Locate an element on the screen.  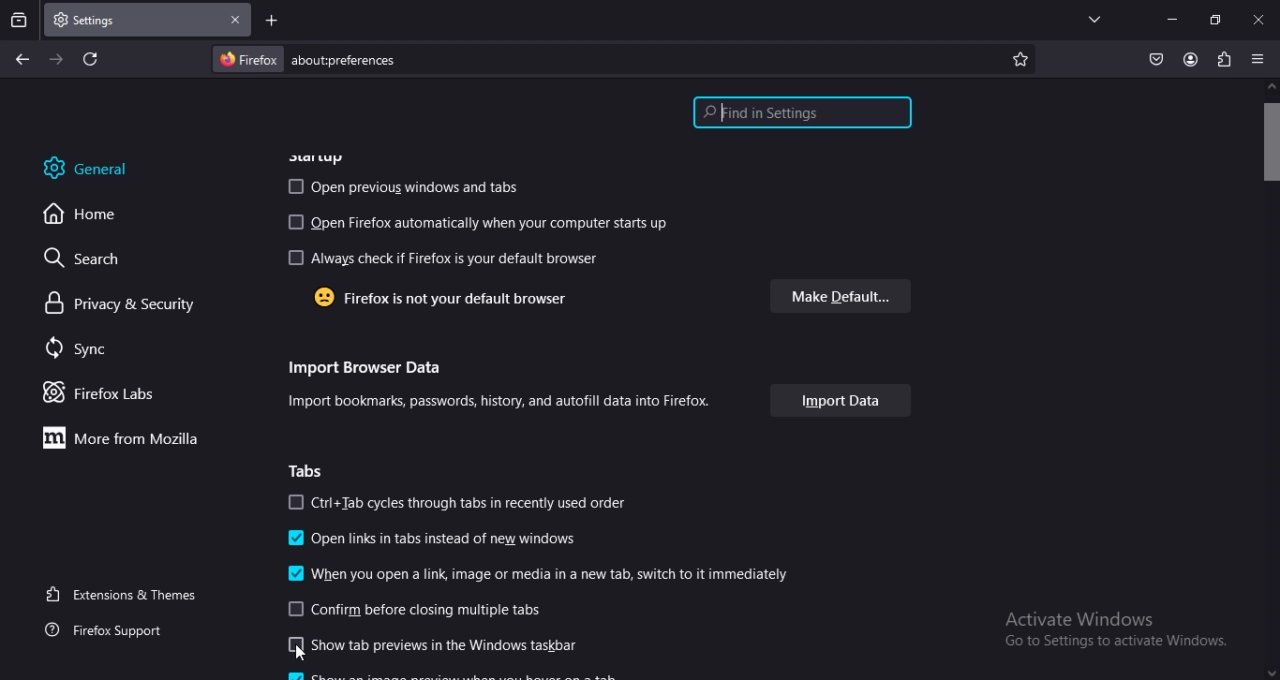
reload current page is located at coordinates (88, 61).